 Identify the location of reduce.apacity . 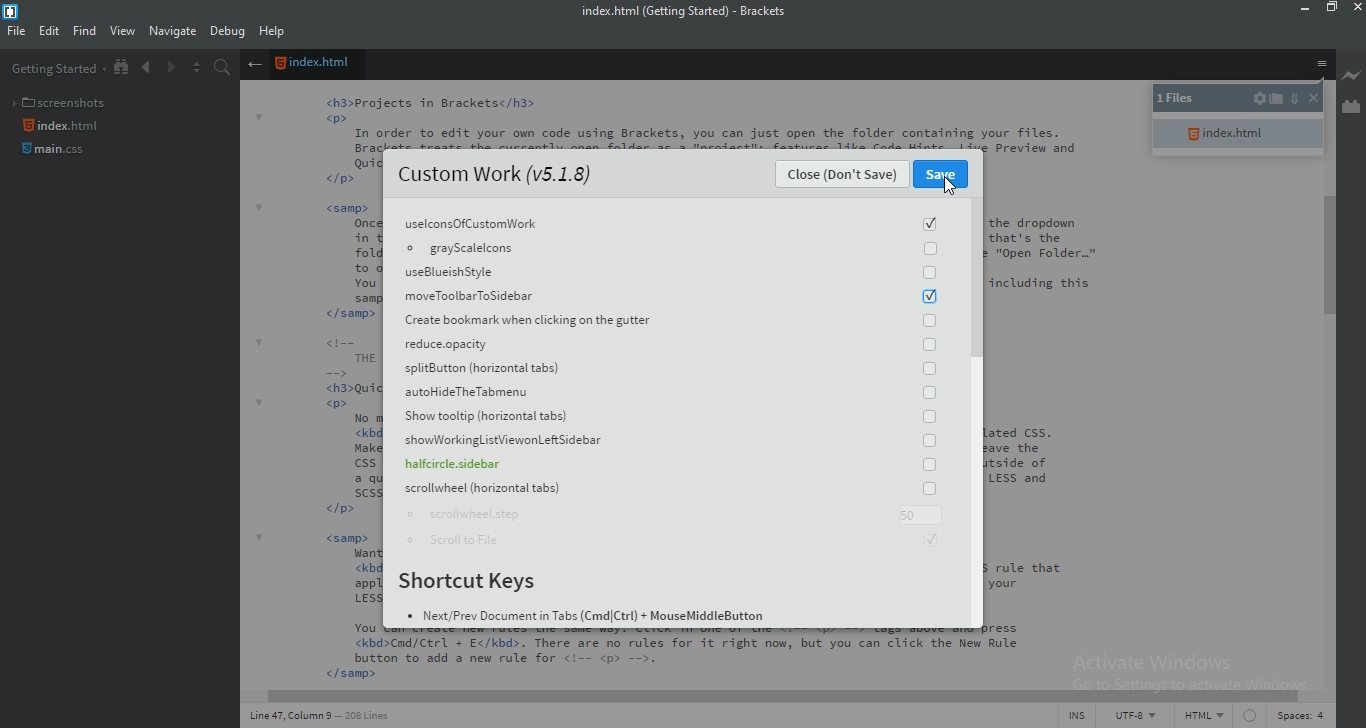
(668, 347).